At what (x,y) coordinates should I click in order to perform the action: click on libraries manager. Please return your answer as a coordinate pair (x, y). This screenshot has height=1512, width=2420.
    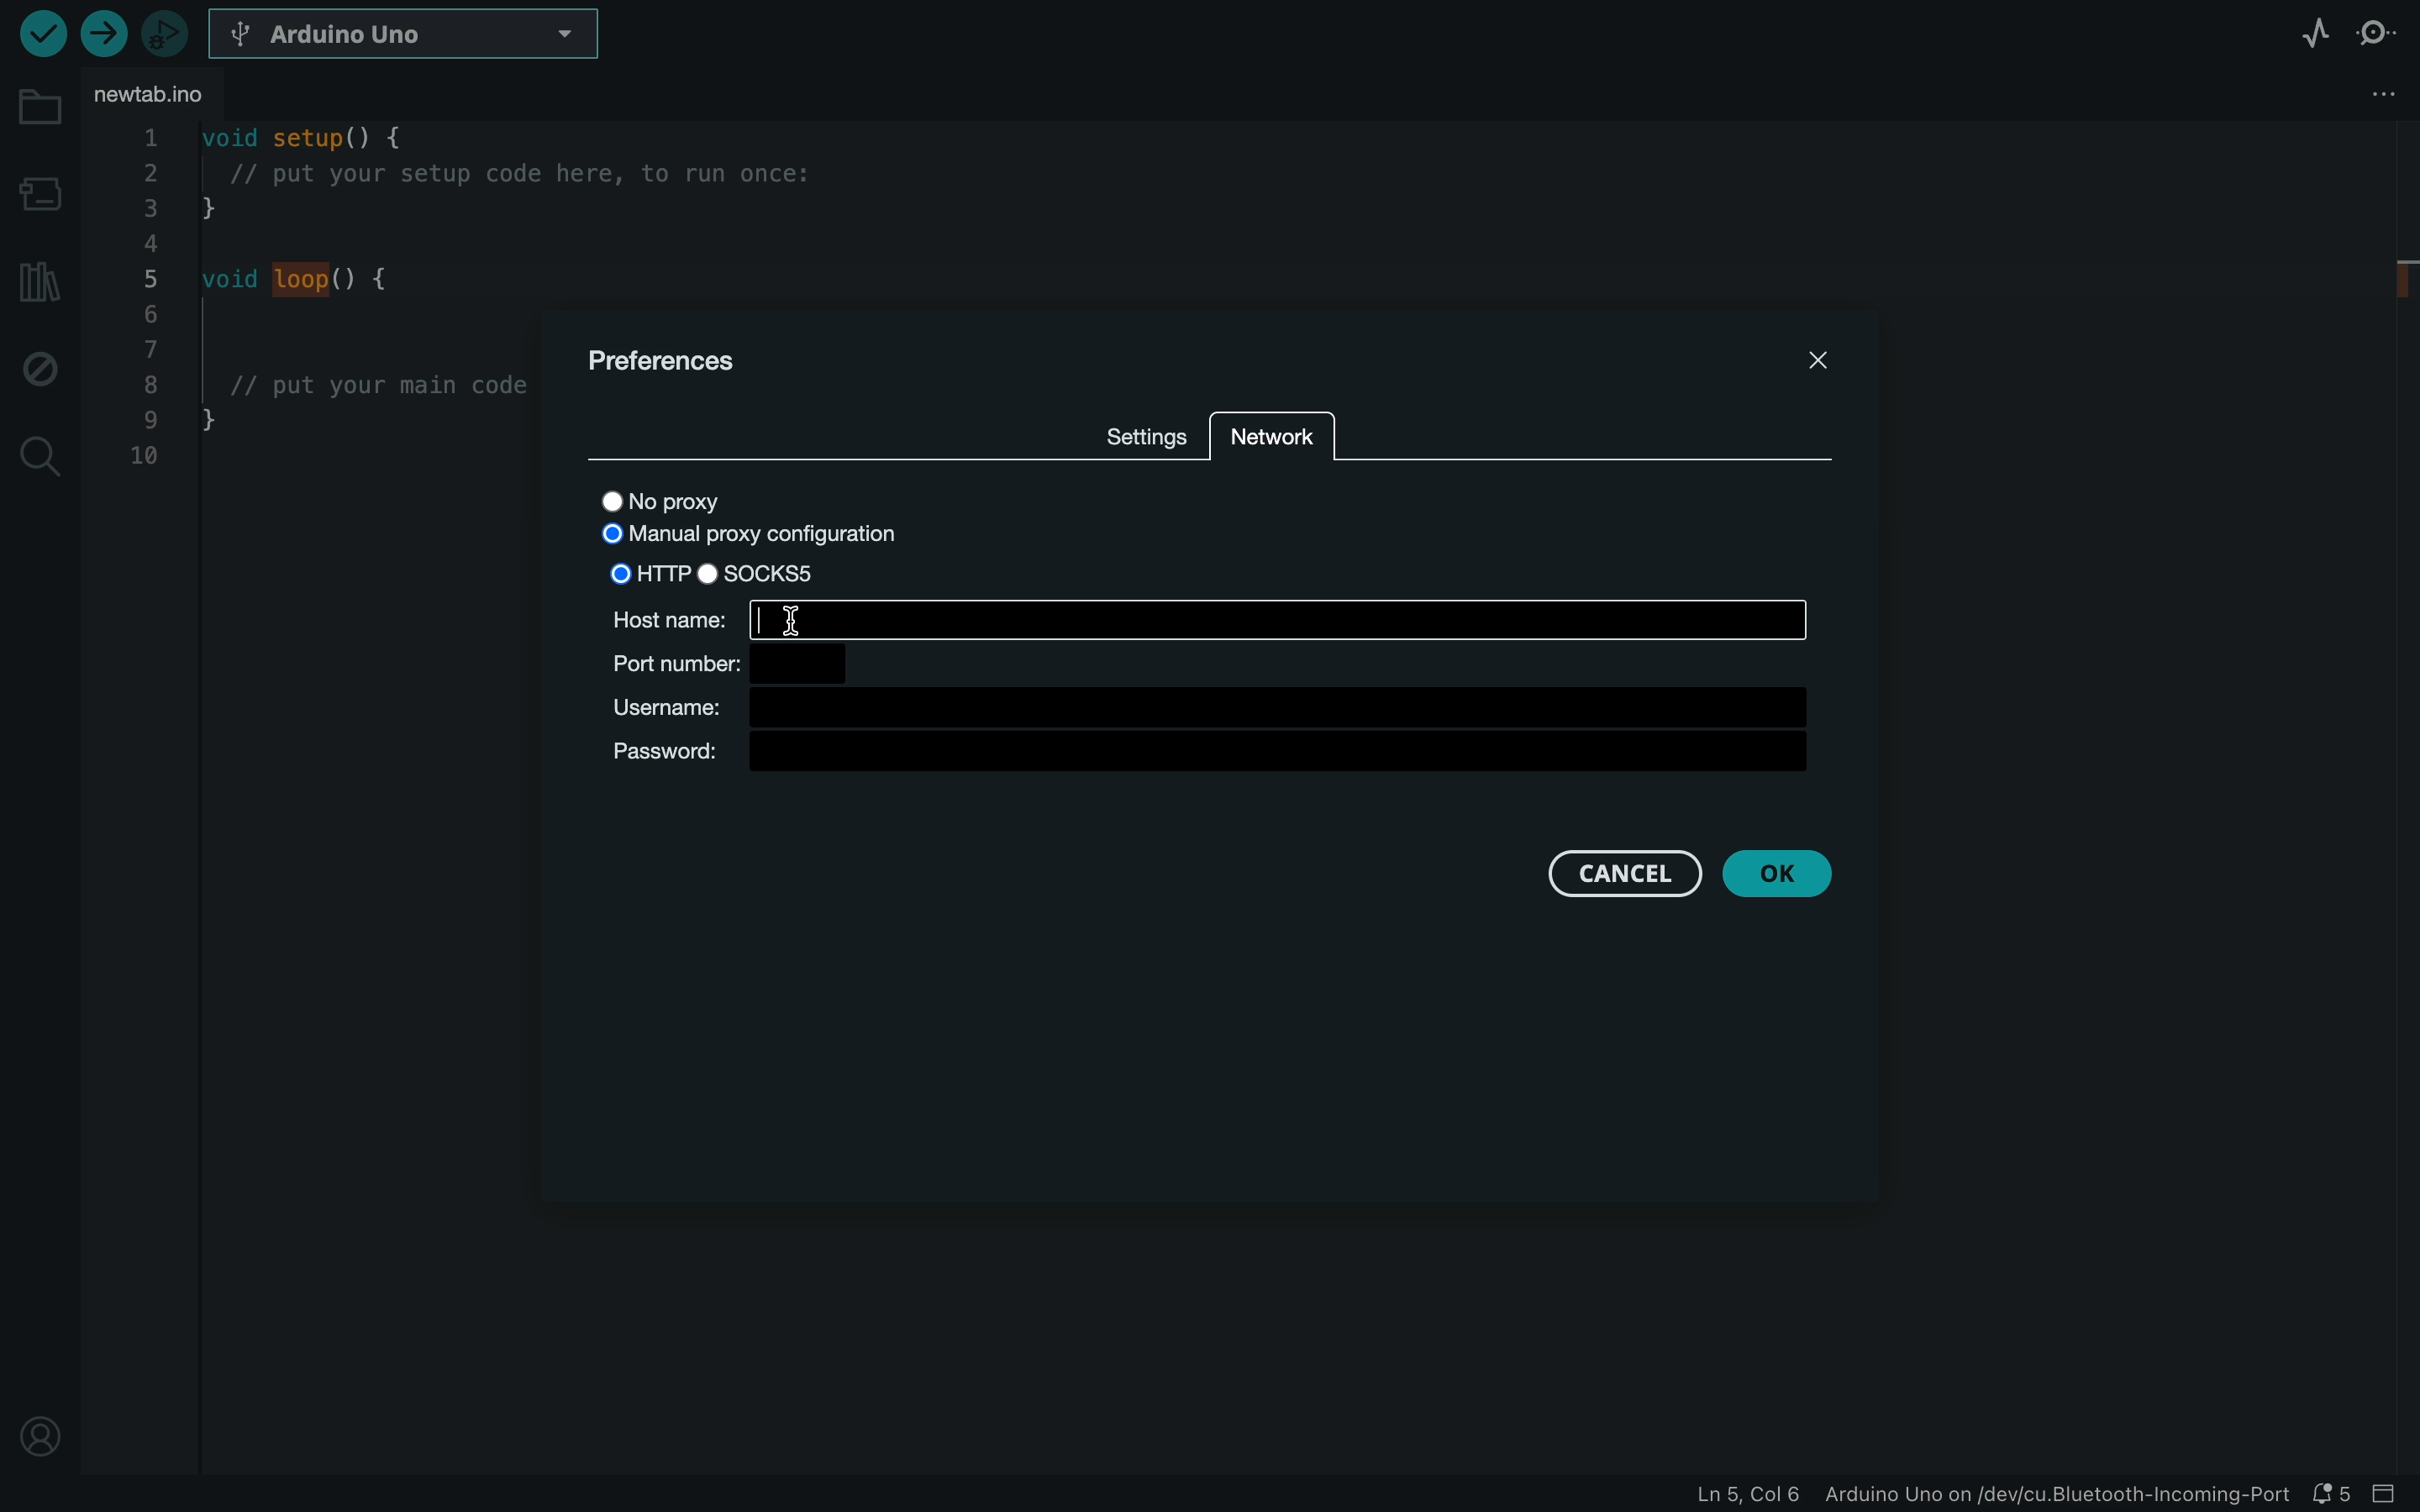
    Looking at the image, I should click on (35, 281).